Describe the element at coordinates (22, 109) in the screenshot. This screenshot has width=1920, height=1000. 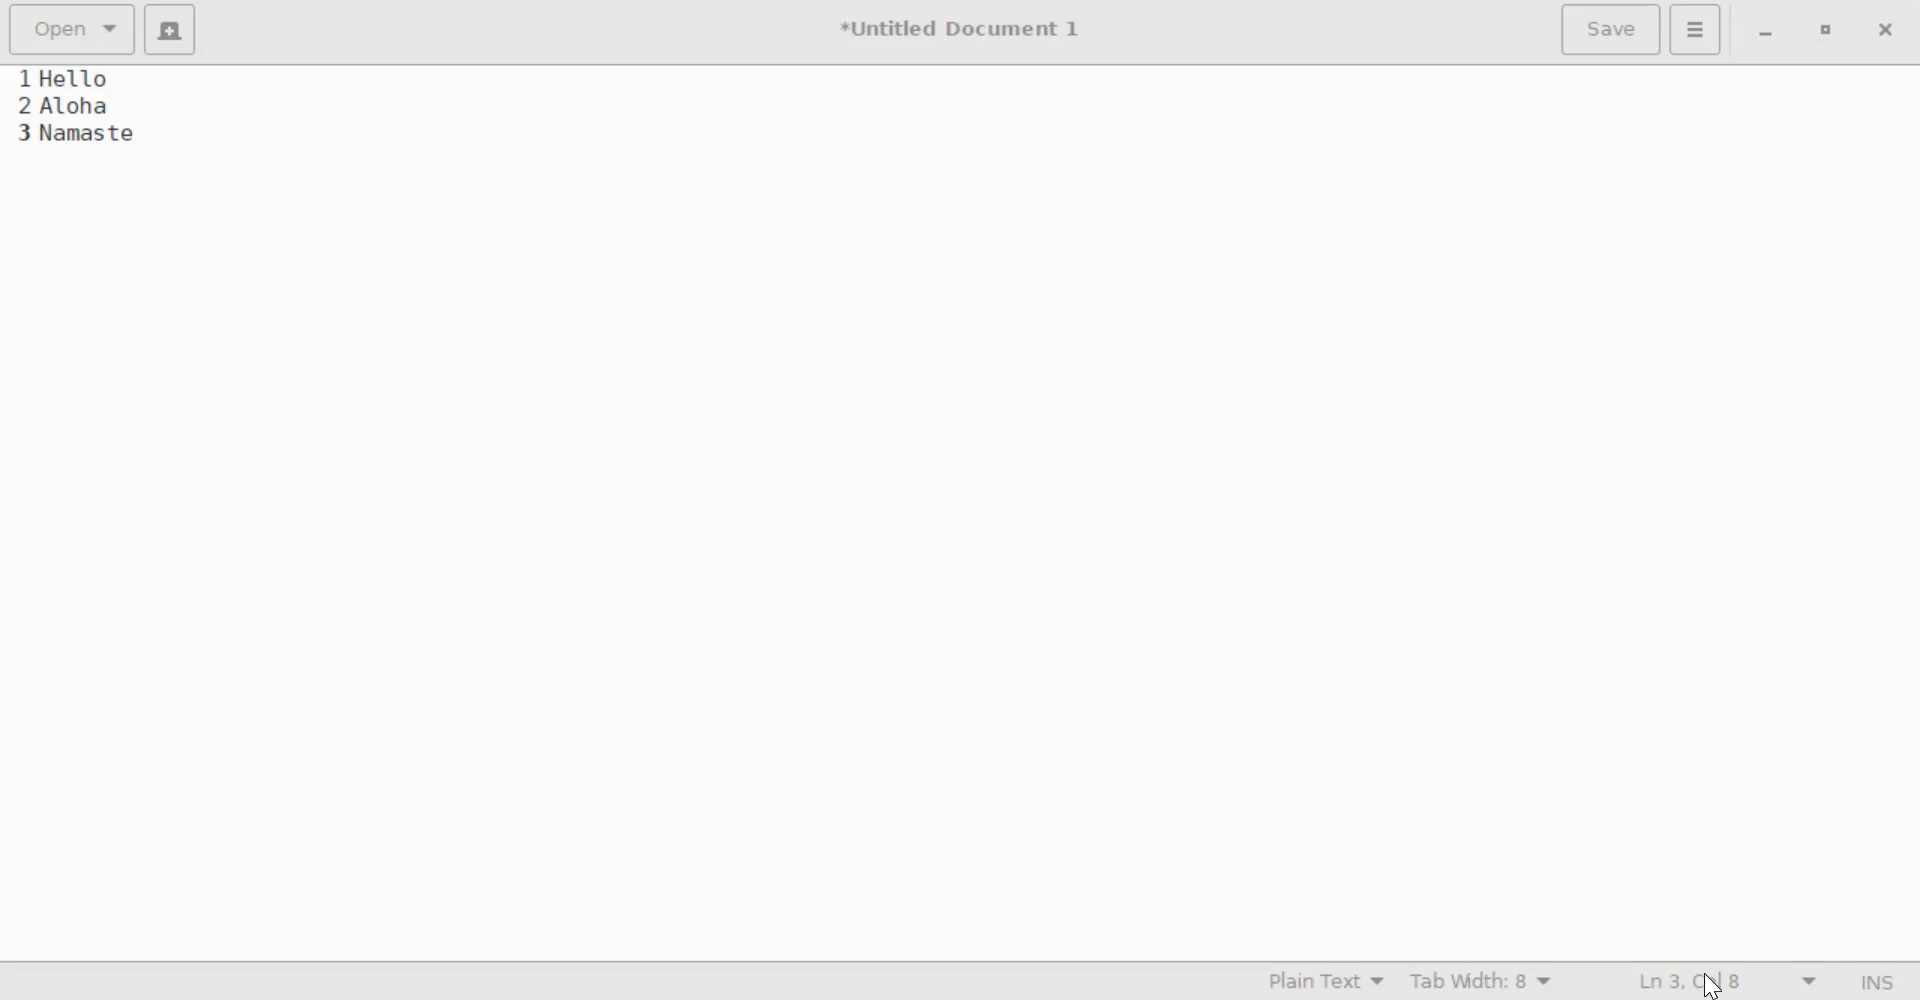
I see `line numbers` at that location.